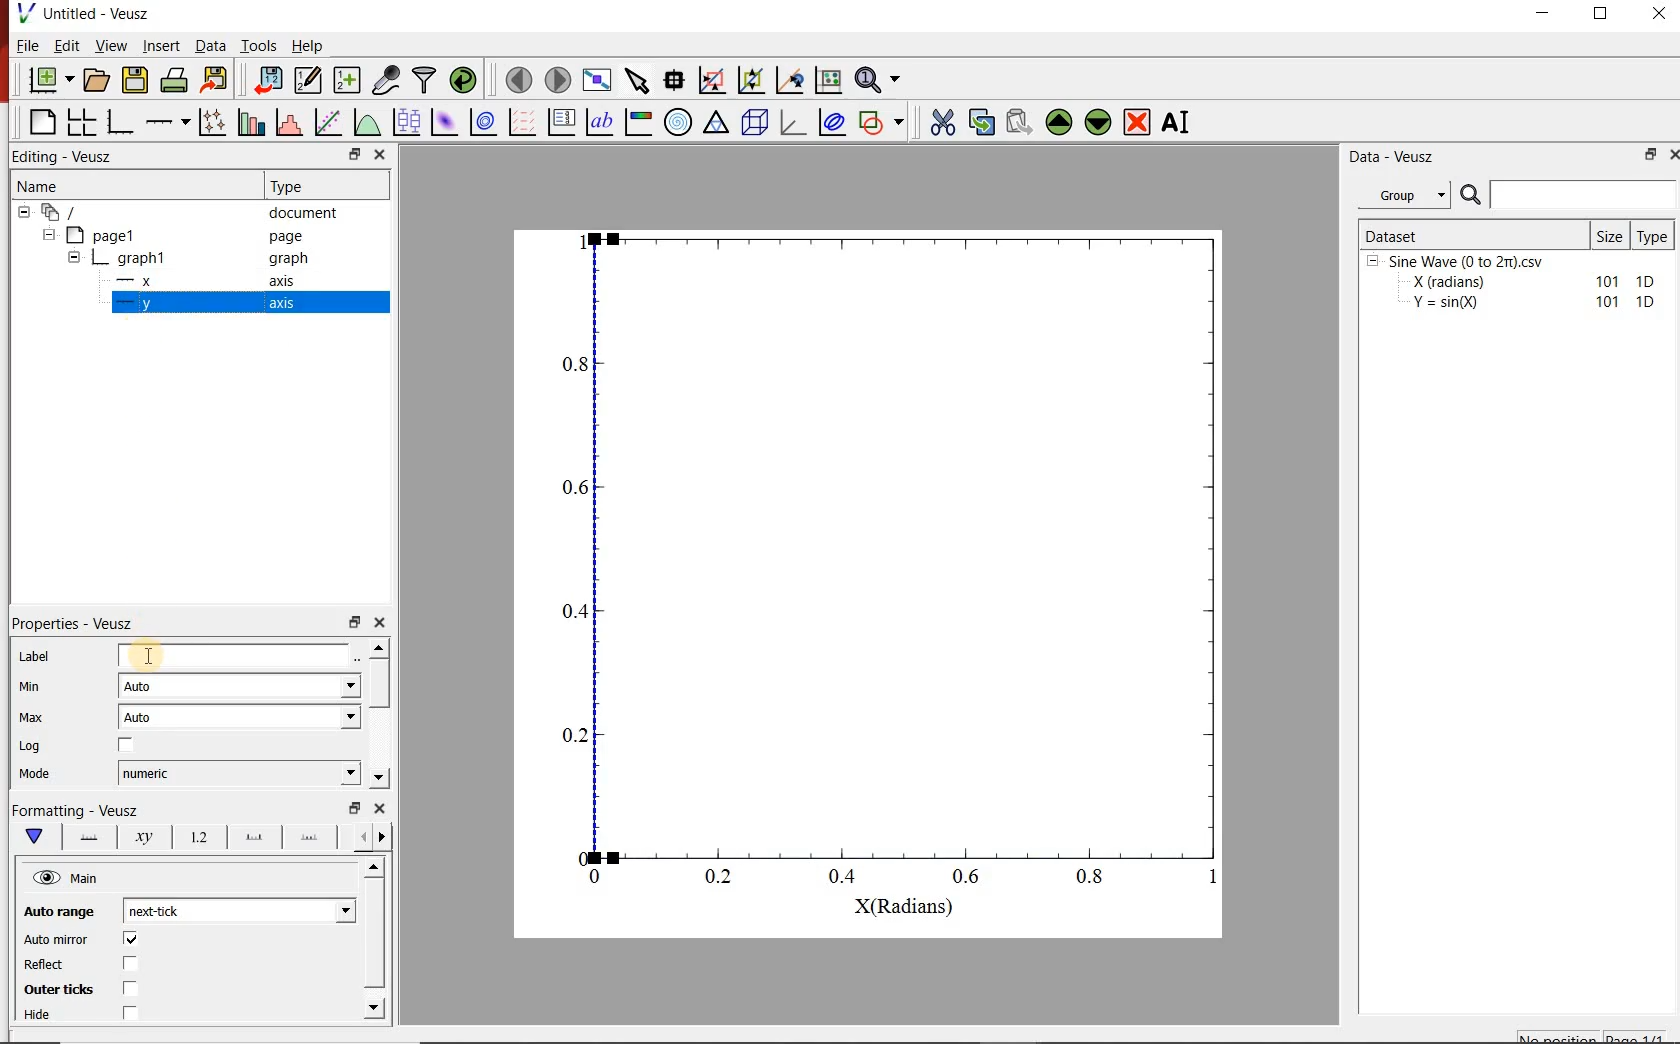 Image resolution: width=1680 pixels, height=1044 pixels. What do you see at coordinates (66, 157) in the screenshot?
I see `Editing - Veusz` at bounding box center [66, 157].